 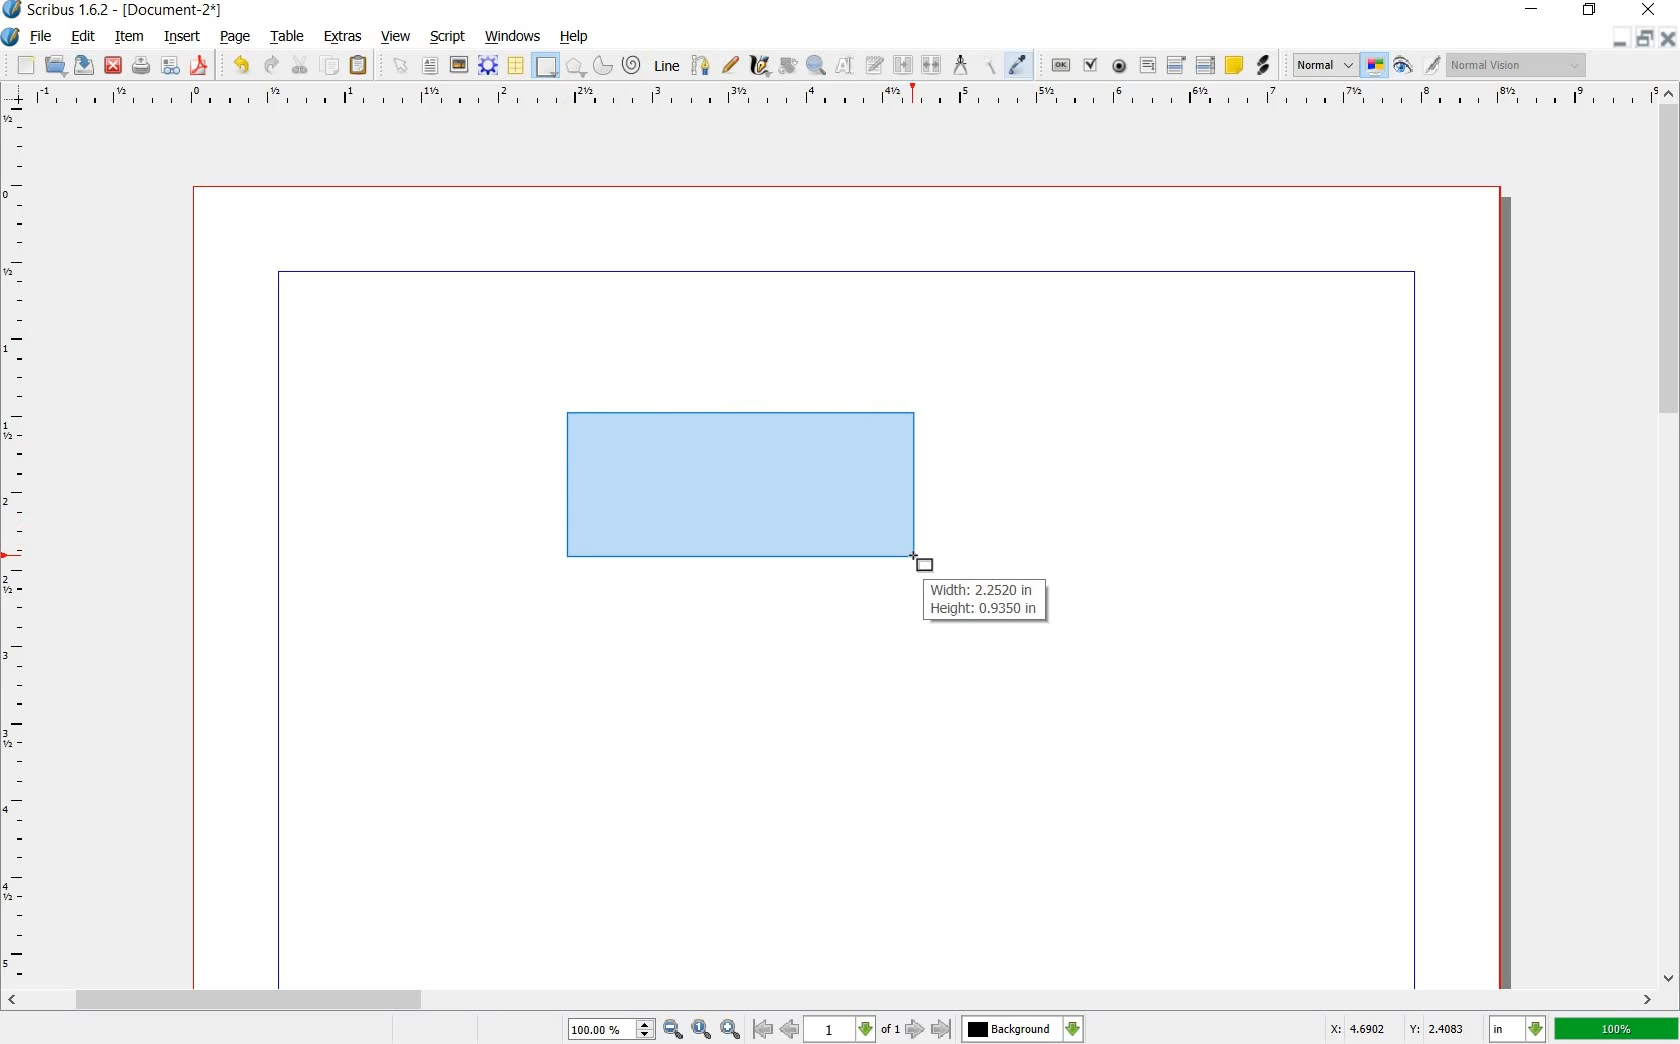 I want to click on OPEN, so click(x=56, y=66).